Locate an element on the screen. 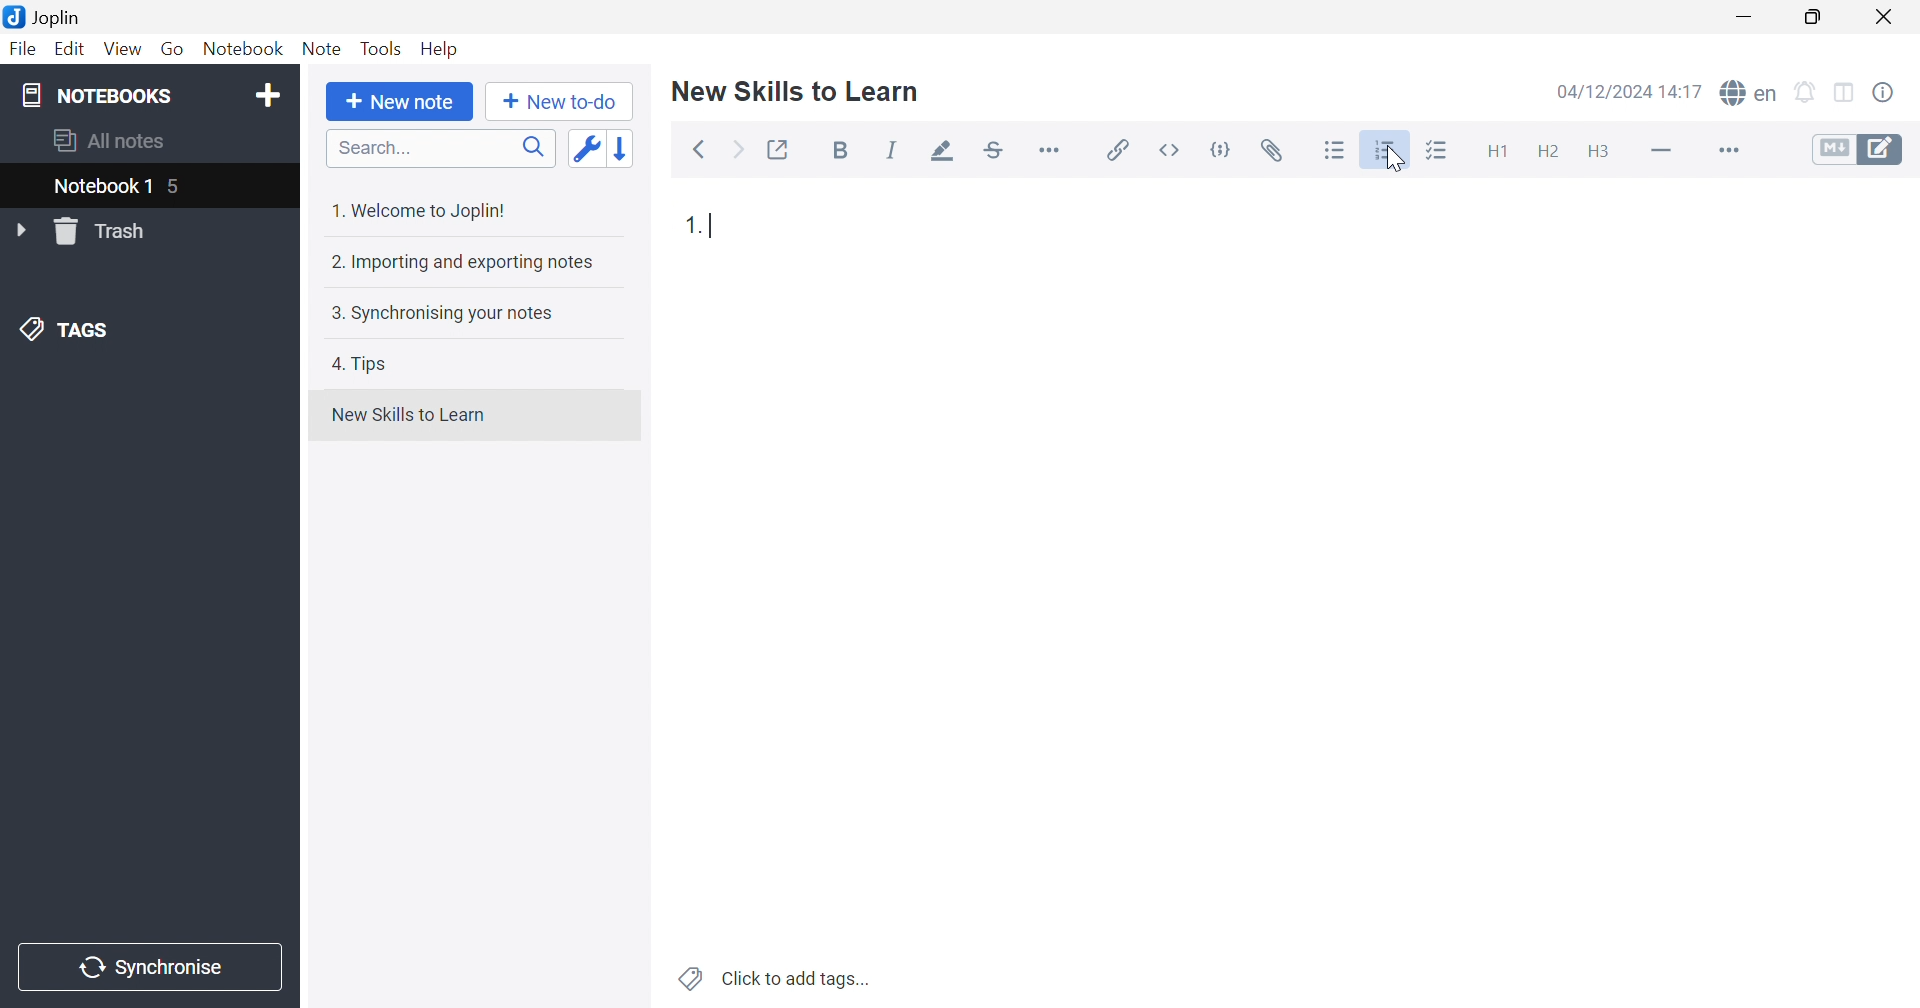  Checkbox list is located at coordinates (1435, 152).